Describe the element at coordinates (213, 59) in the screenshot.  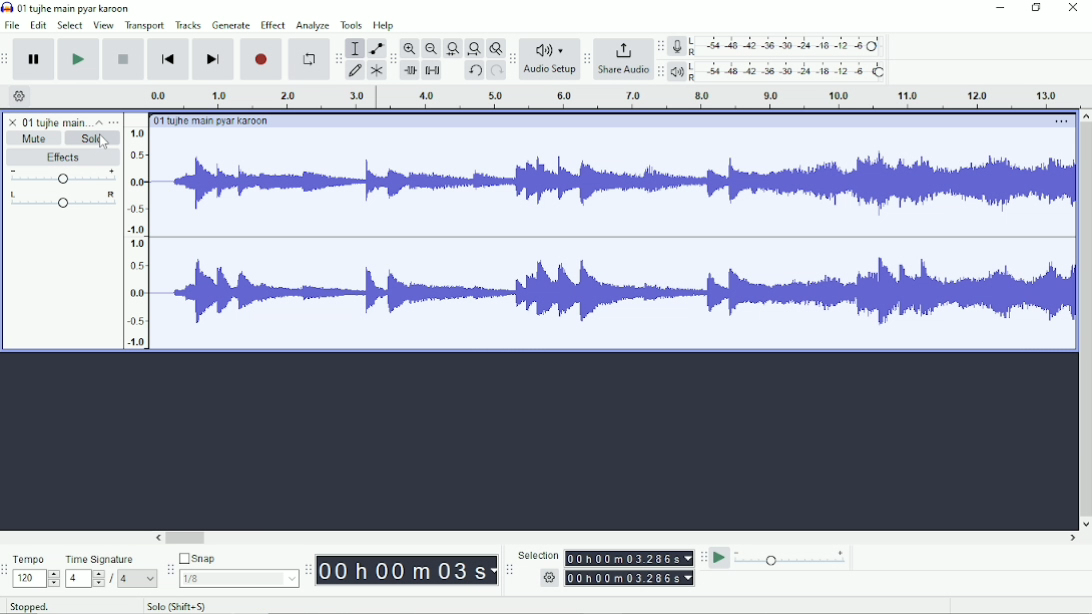
I see `Skip to end` at that location.